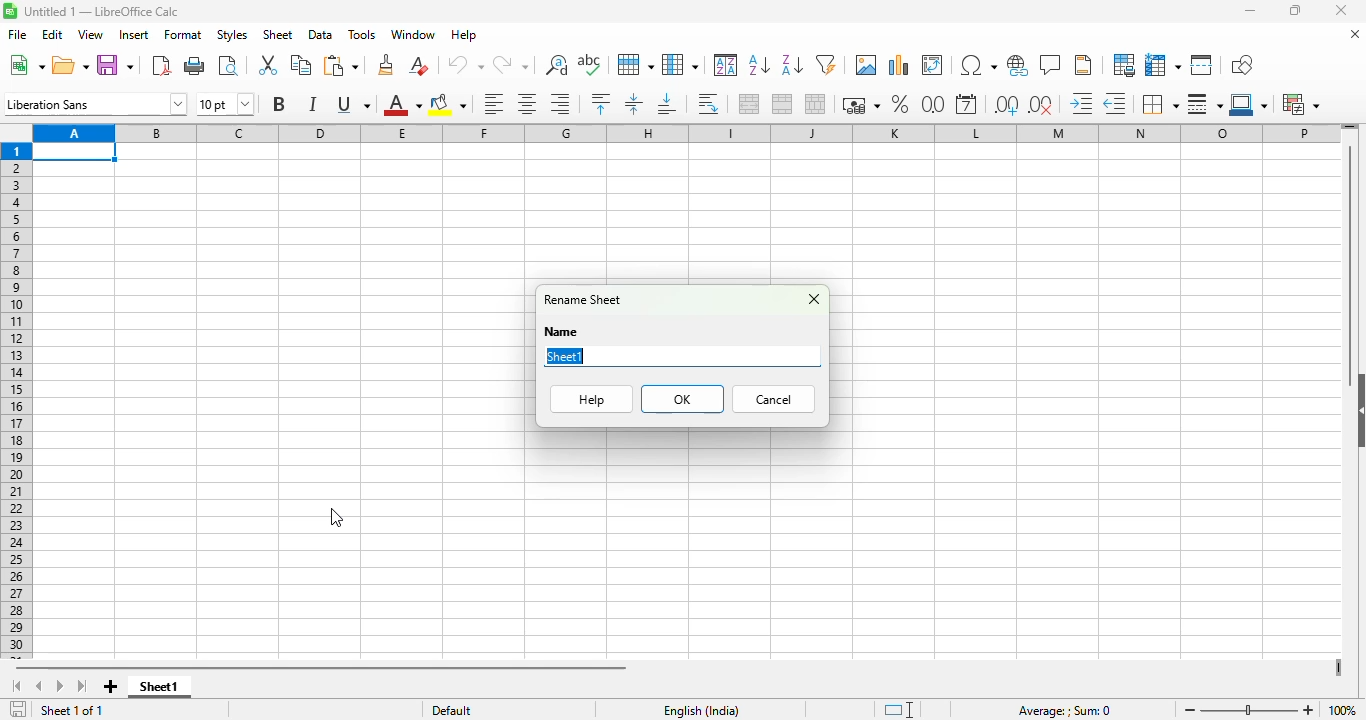 The image size is (1366, 720). Describe the element at coordinates (899, 710) in the screenshot. I see `standard selection` at that location.